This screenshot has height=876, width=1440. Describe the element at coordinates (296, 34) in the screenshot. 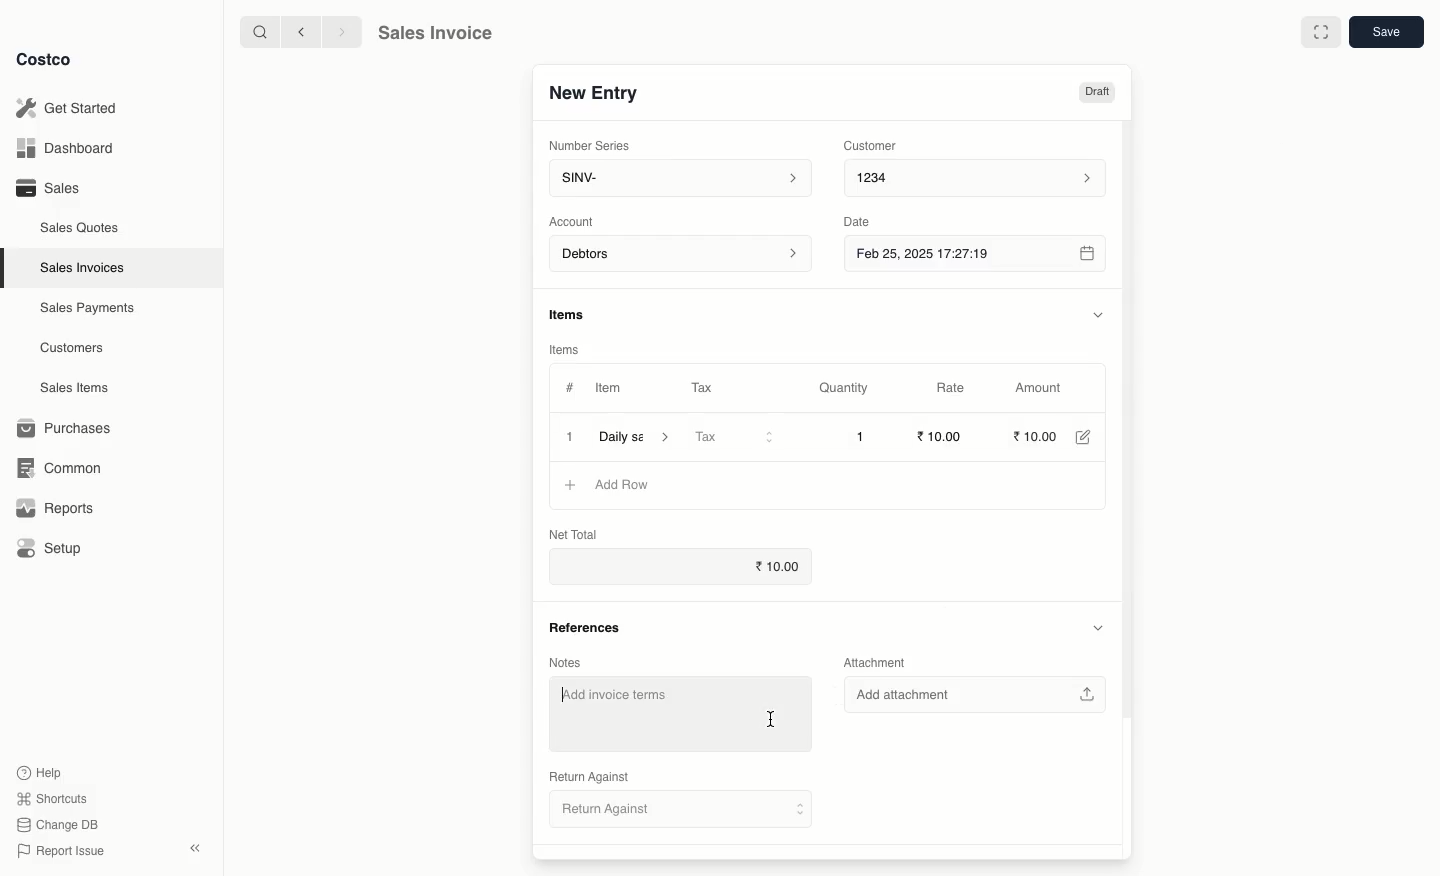

I see `Back` at that location.